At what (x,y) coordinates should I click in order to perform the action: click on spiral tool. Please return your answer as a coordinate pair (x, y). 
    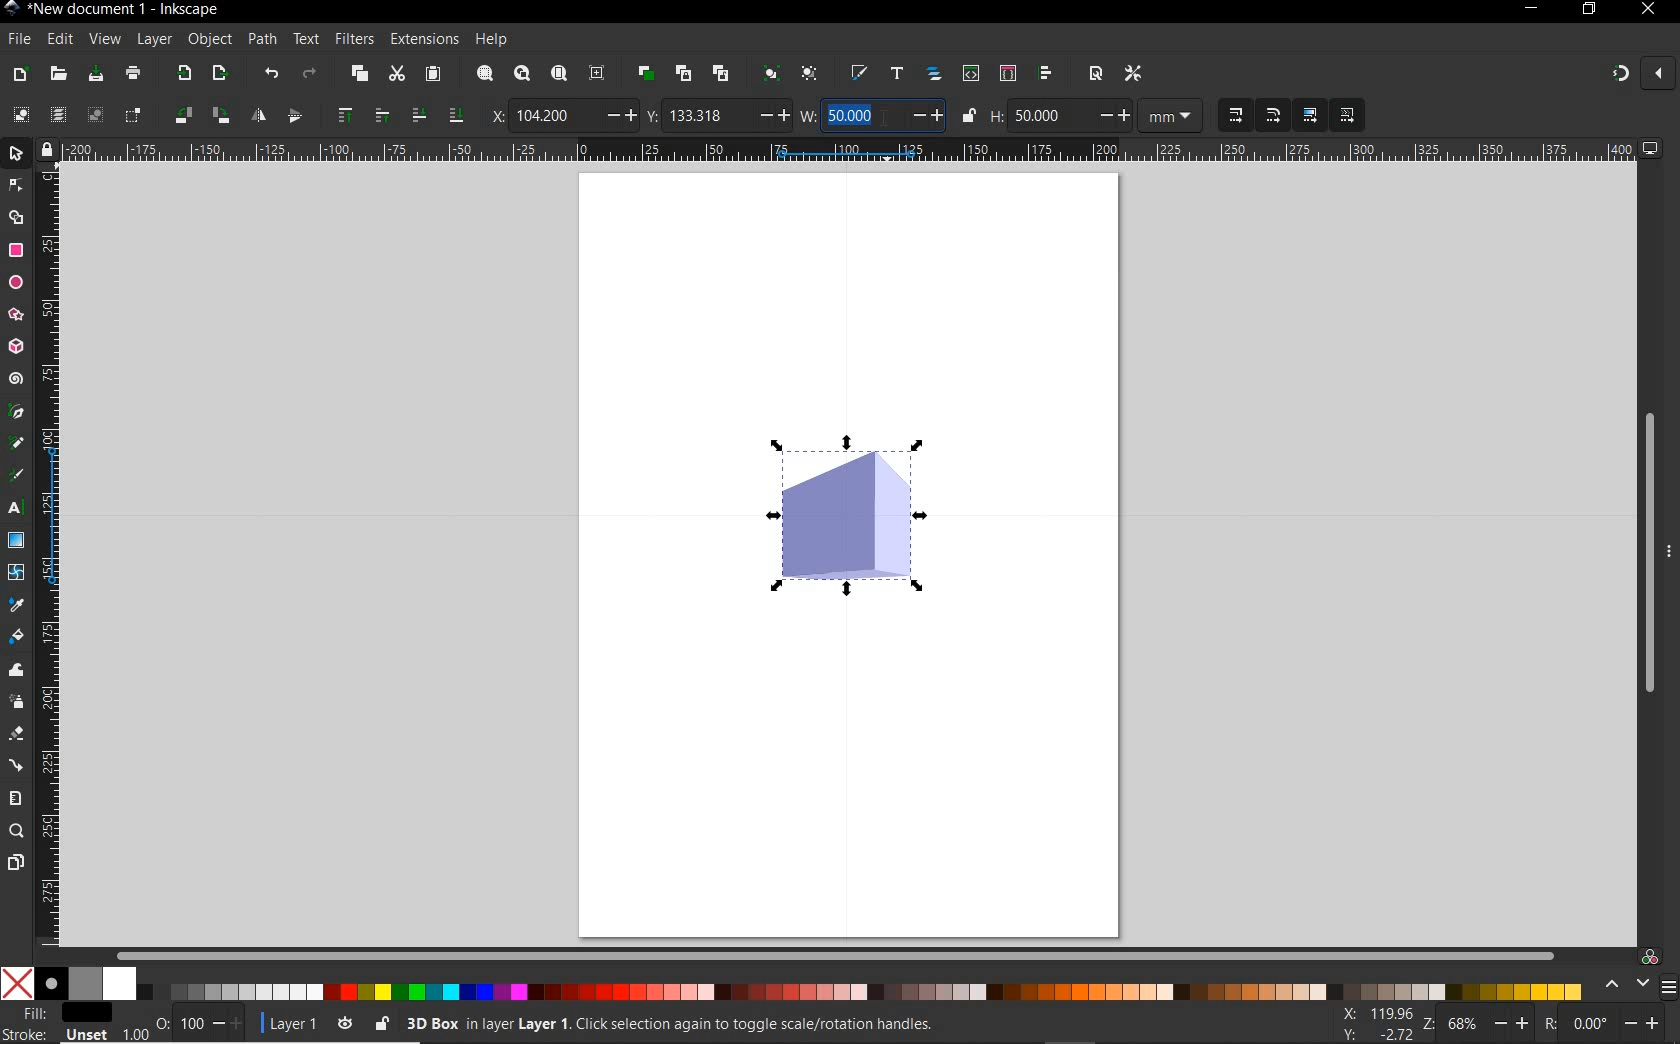
    Looking at the image, I should click on (15, 378).